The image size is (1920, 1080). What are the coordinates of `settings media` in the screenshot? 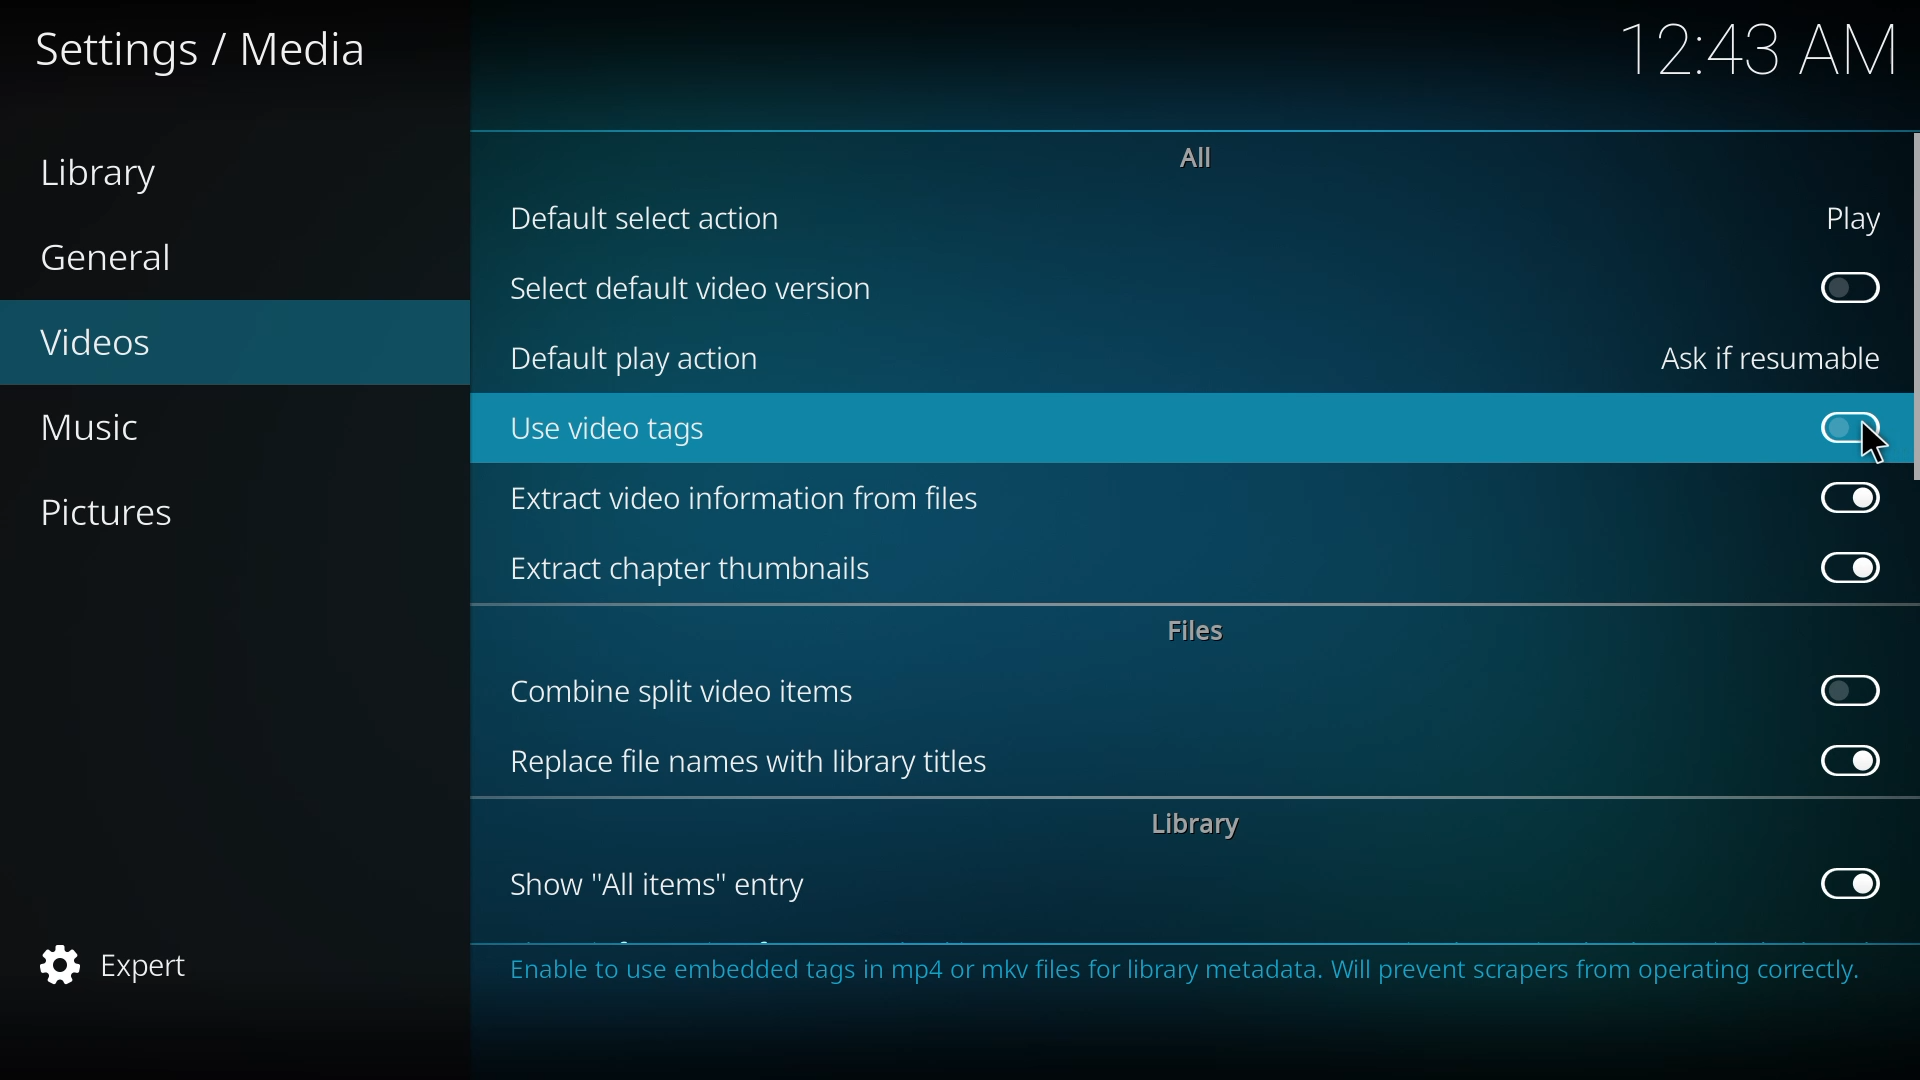 It's located at (212, 51).